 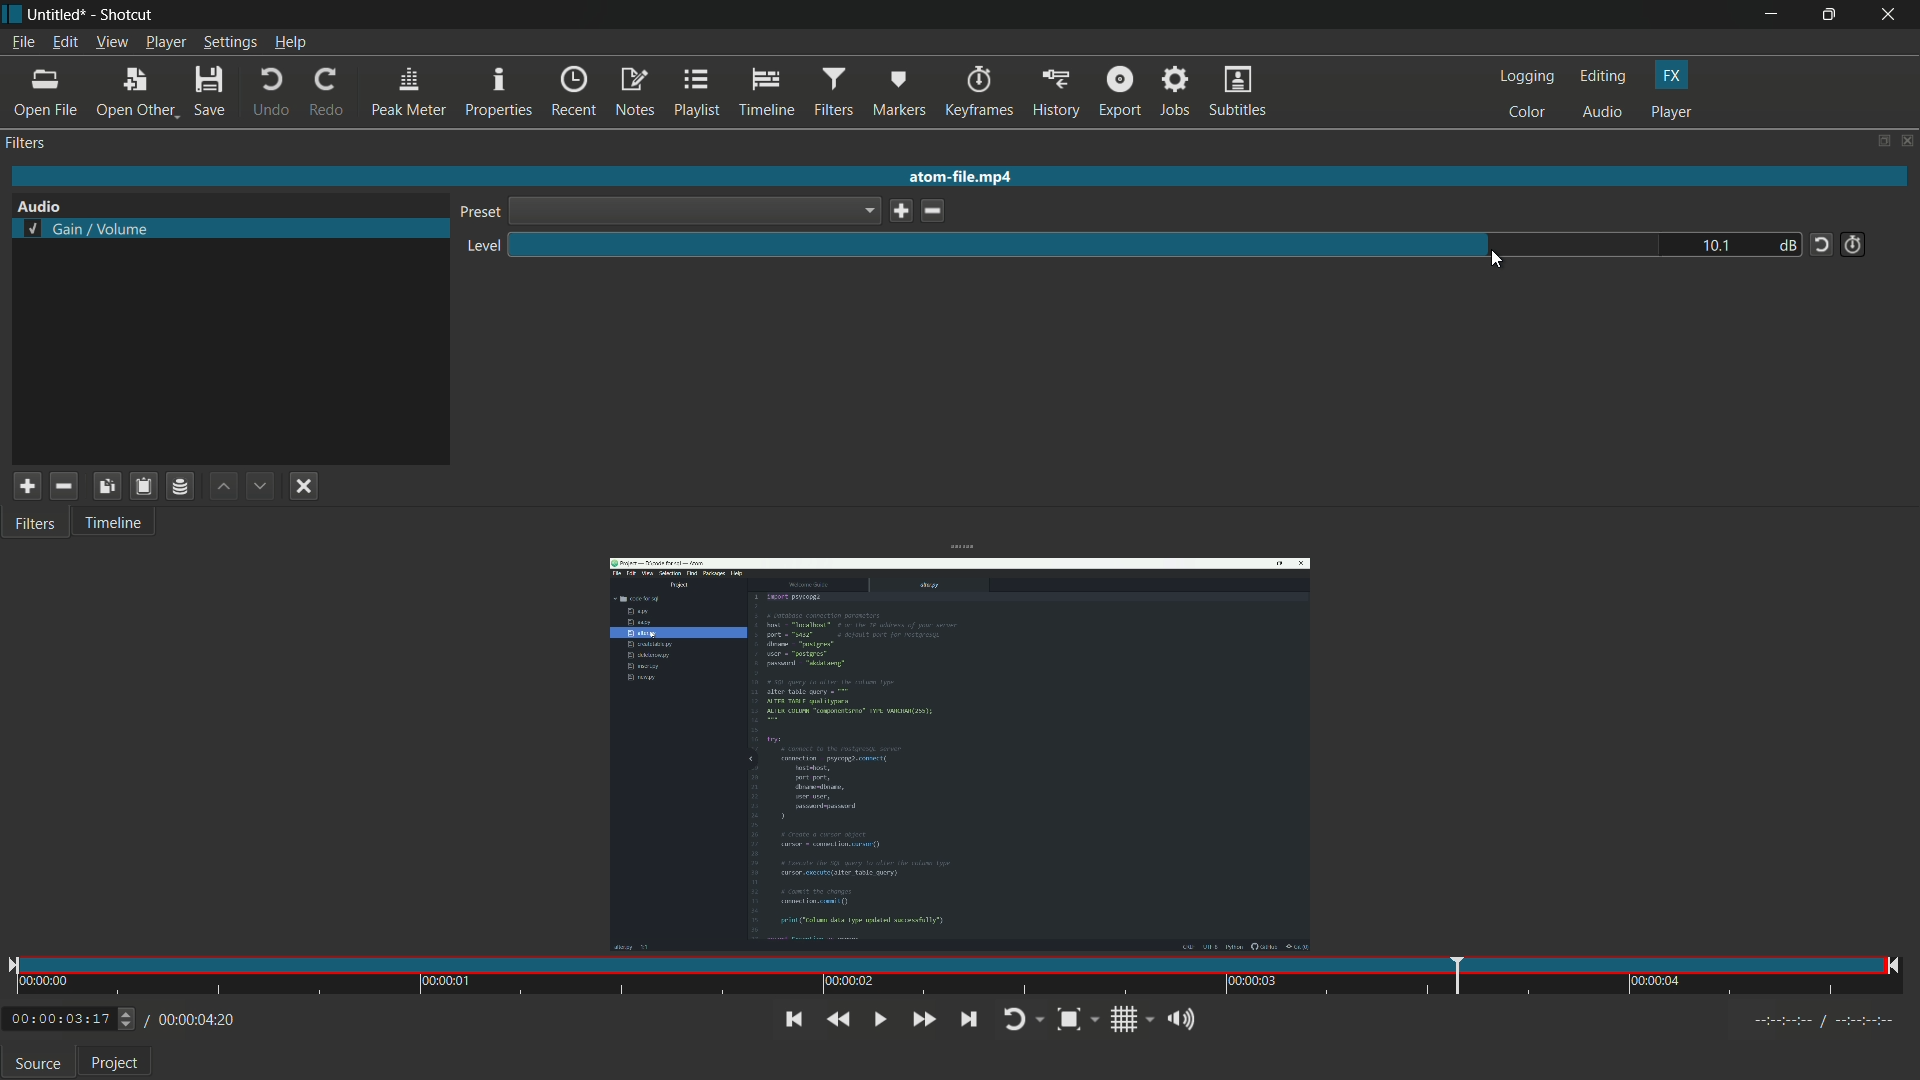 What do you see at coordinates (968, 1020) in the screenshot?
I see `skip to next point` at bounding box center [968, 1020].